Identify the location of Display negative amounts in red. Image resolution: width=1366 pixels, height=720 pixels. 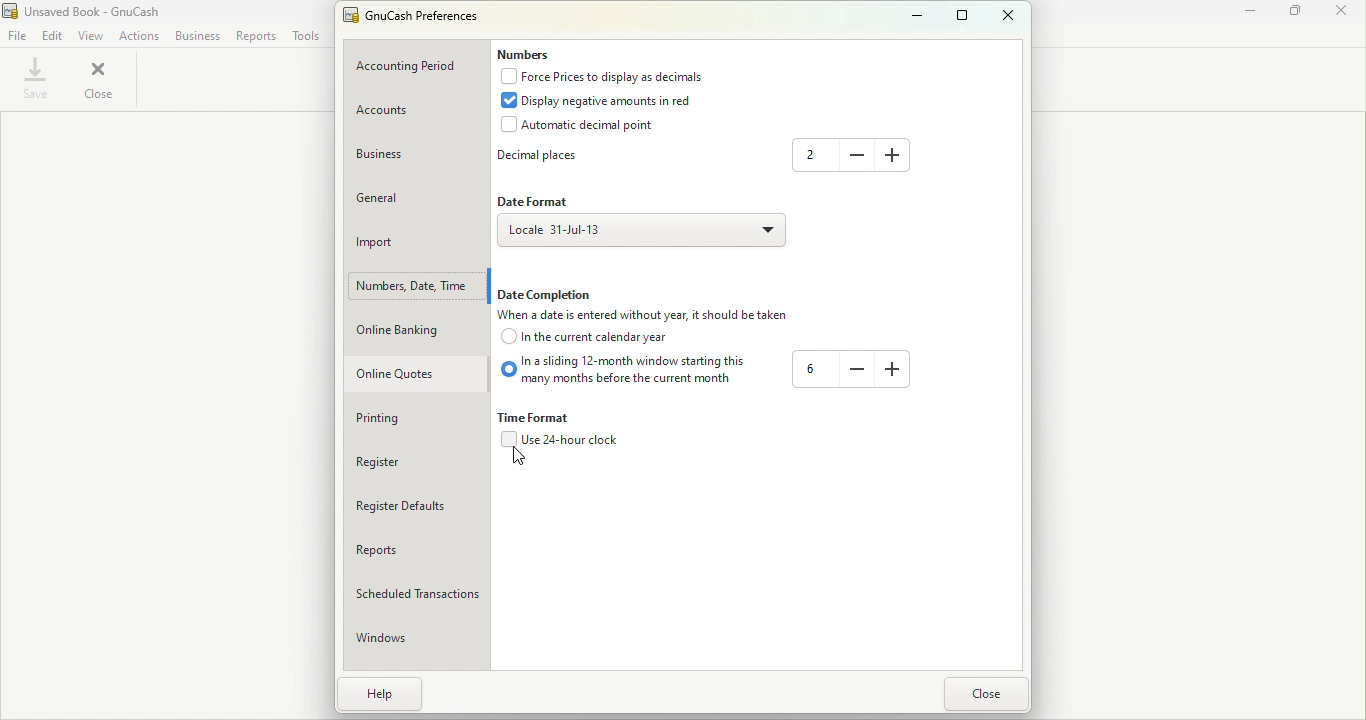
(595, 98).